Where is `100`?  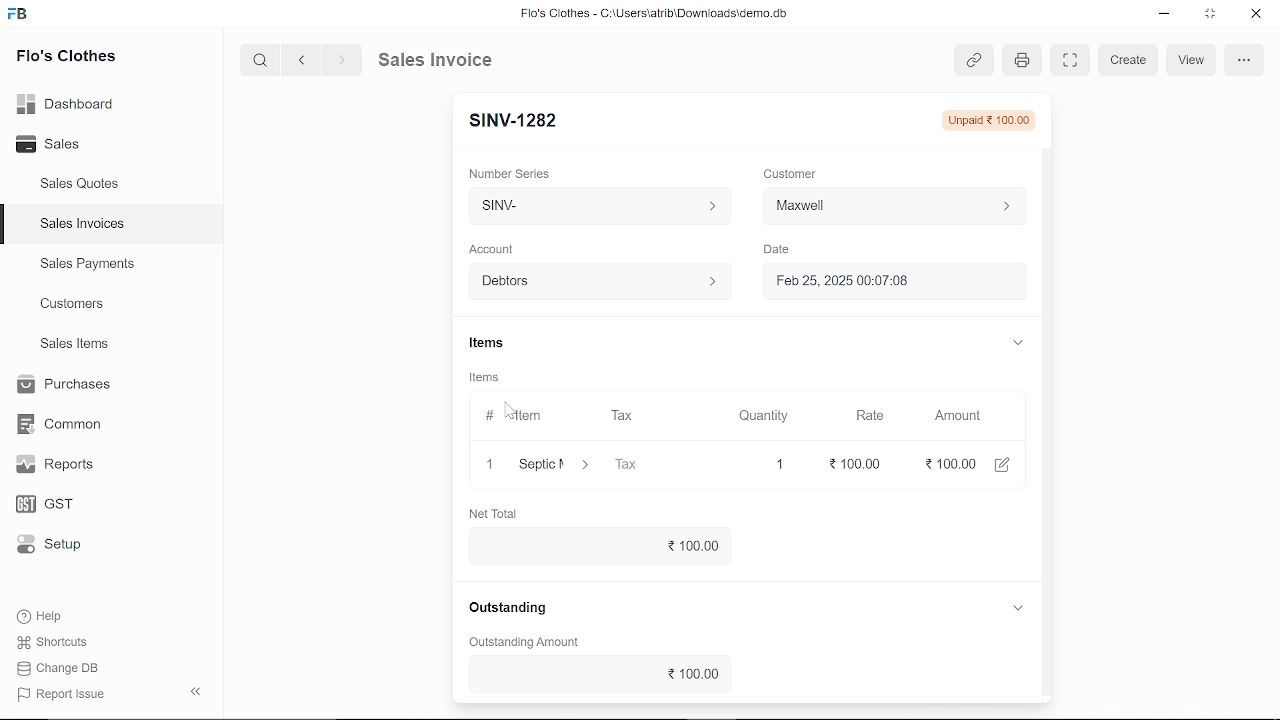 100 is located at coordinates (948, 464).